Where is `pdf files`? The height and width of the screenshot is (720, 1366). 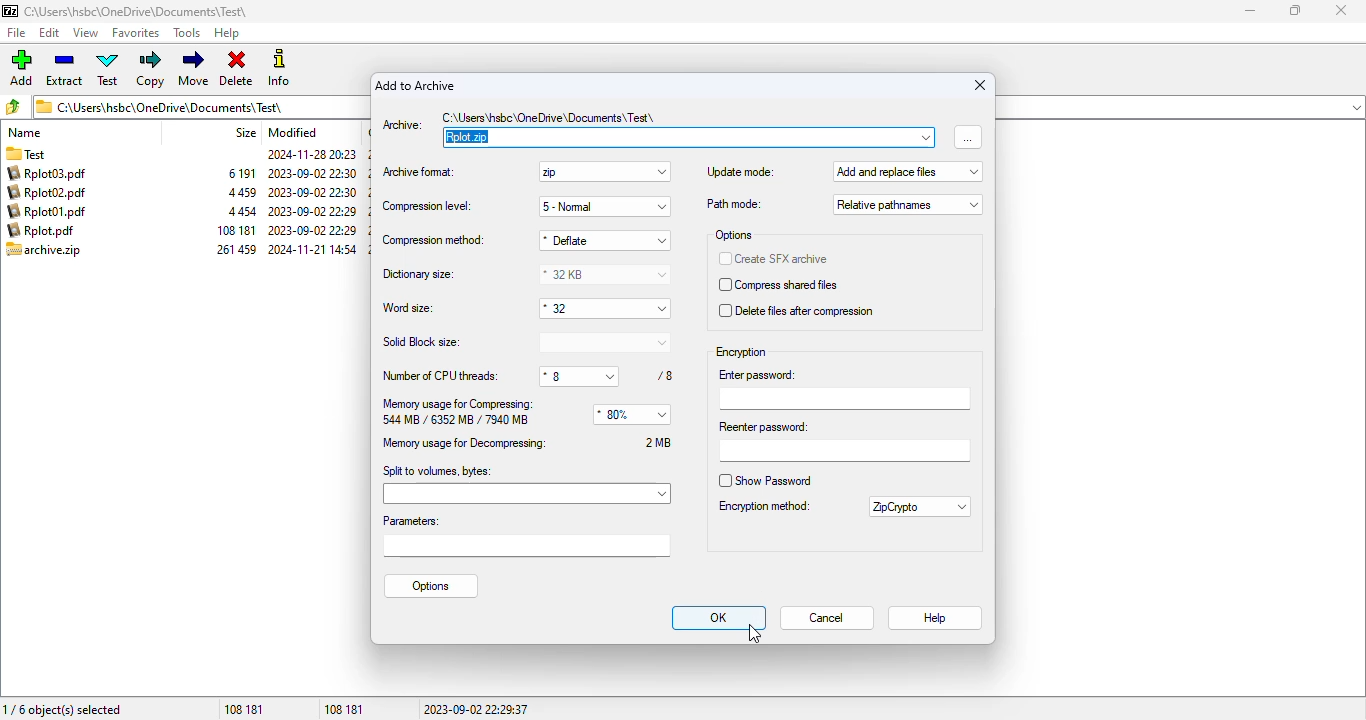 pdf files is located at coordinates (50, 202).